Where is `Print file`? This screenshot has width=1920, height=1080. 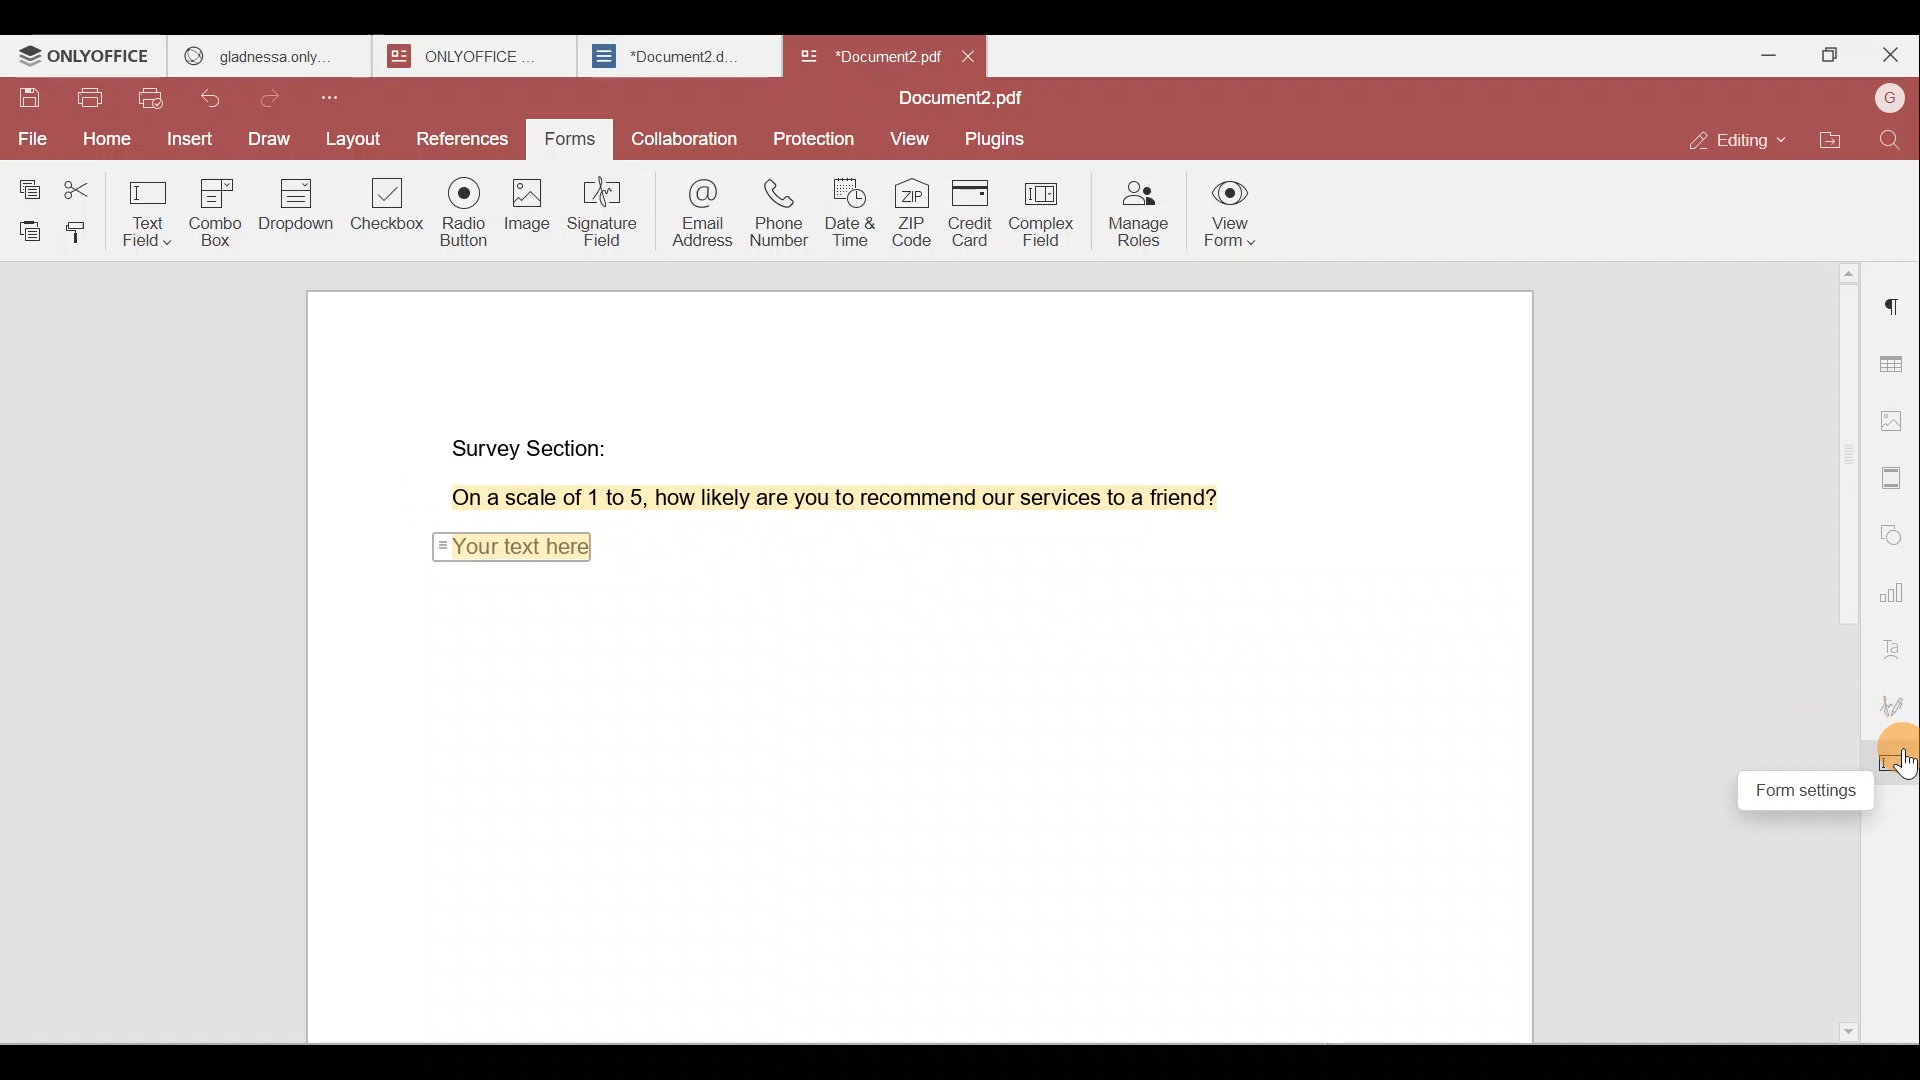 Print file is located at coordinates (89, 102).